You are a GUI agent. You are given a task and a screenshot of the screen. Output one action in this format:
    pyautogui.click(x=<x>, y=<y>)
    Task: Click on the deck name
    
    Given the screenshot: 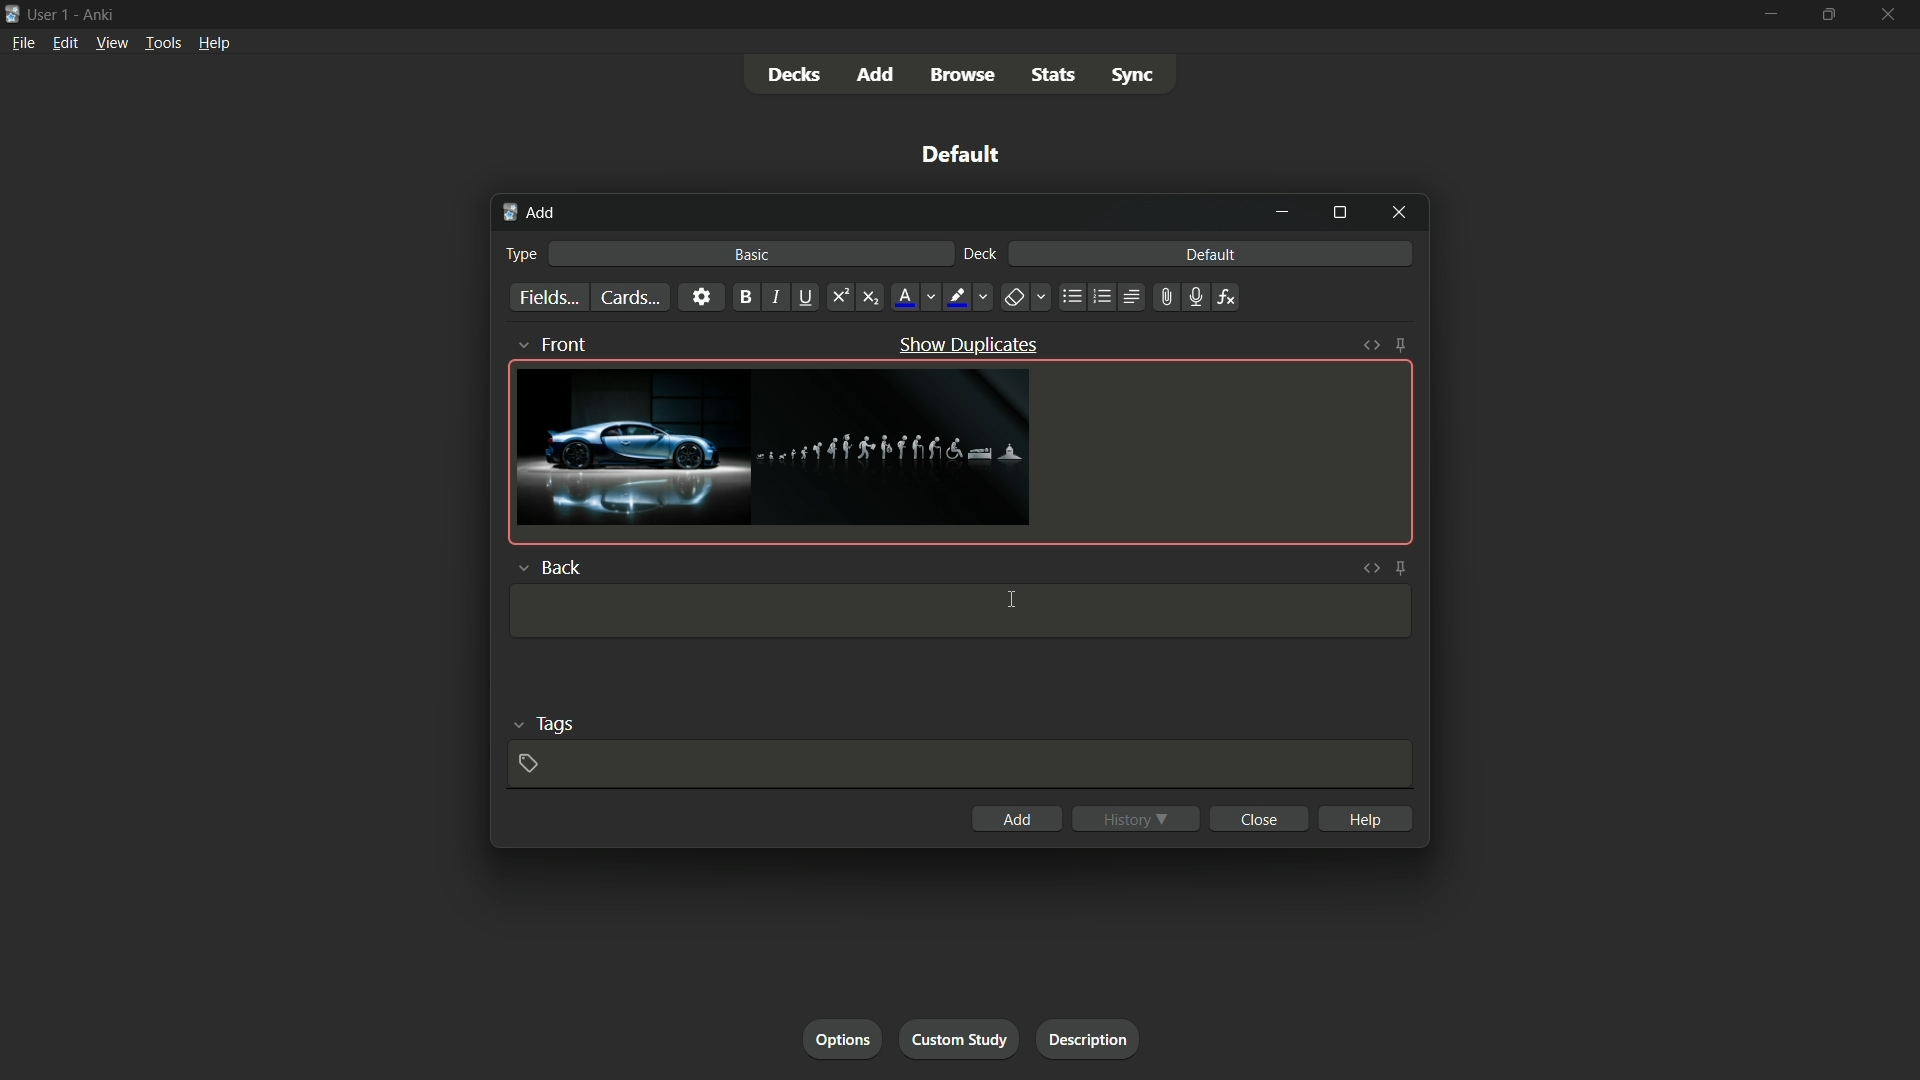 What is the action you would take?
    pyautogui.click(x=965, y=156)
    